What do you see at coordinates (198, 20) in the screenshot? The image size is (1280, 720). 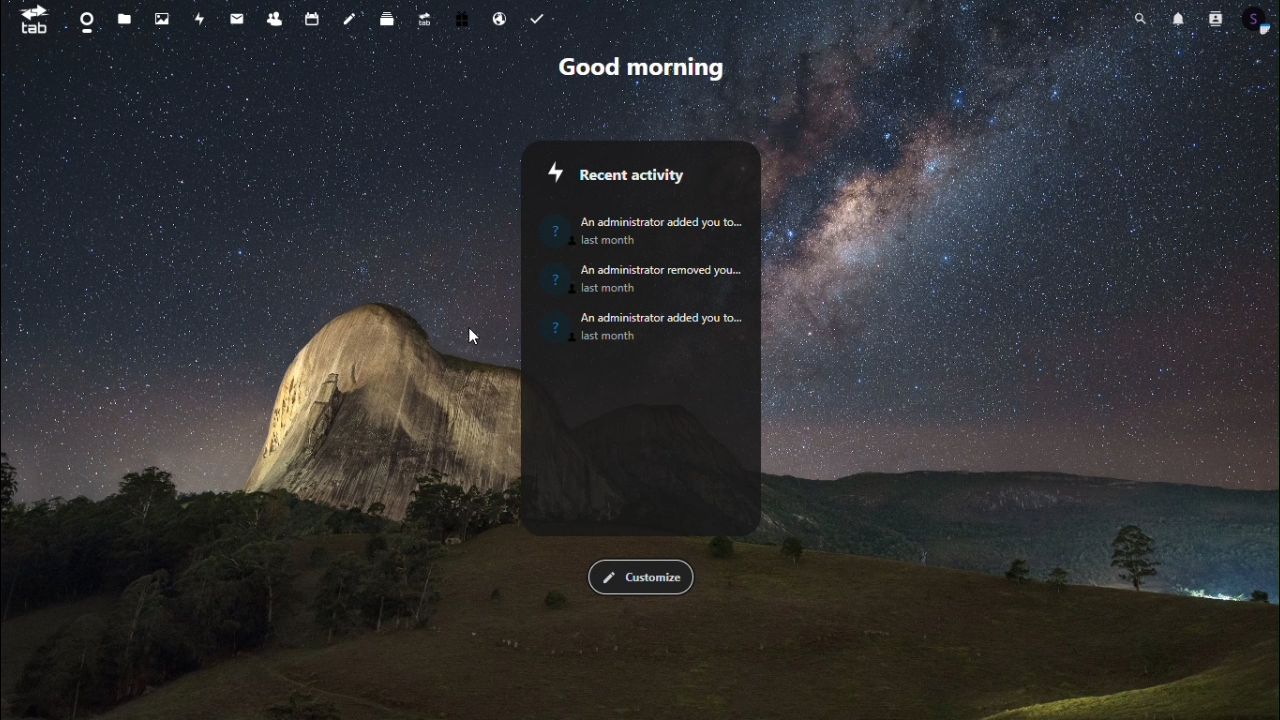 I see `activity` at bounding box center [198, 20].